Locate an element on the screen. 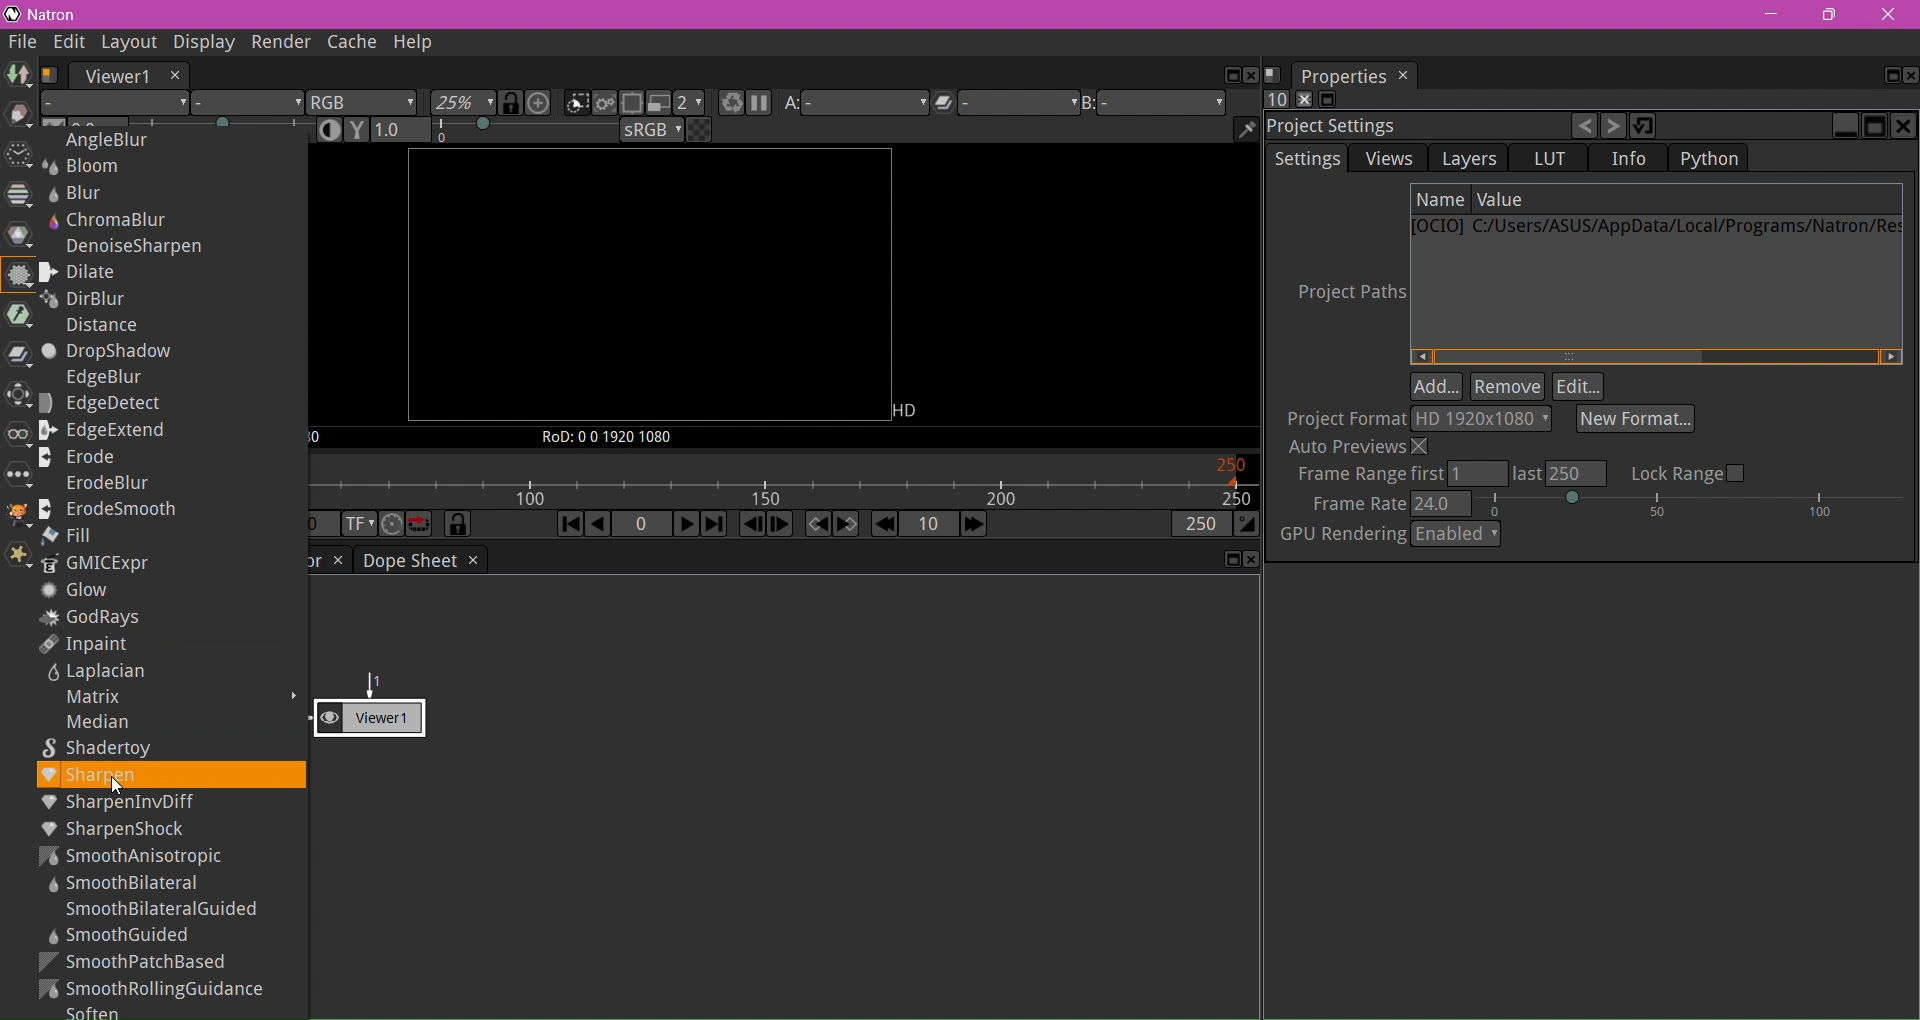 The height and width of the screenshot is (1020, 1920). Set the display format is located at coordinates (357, 525).